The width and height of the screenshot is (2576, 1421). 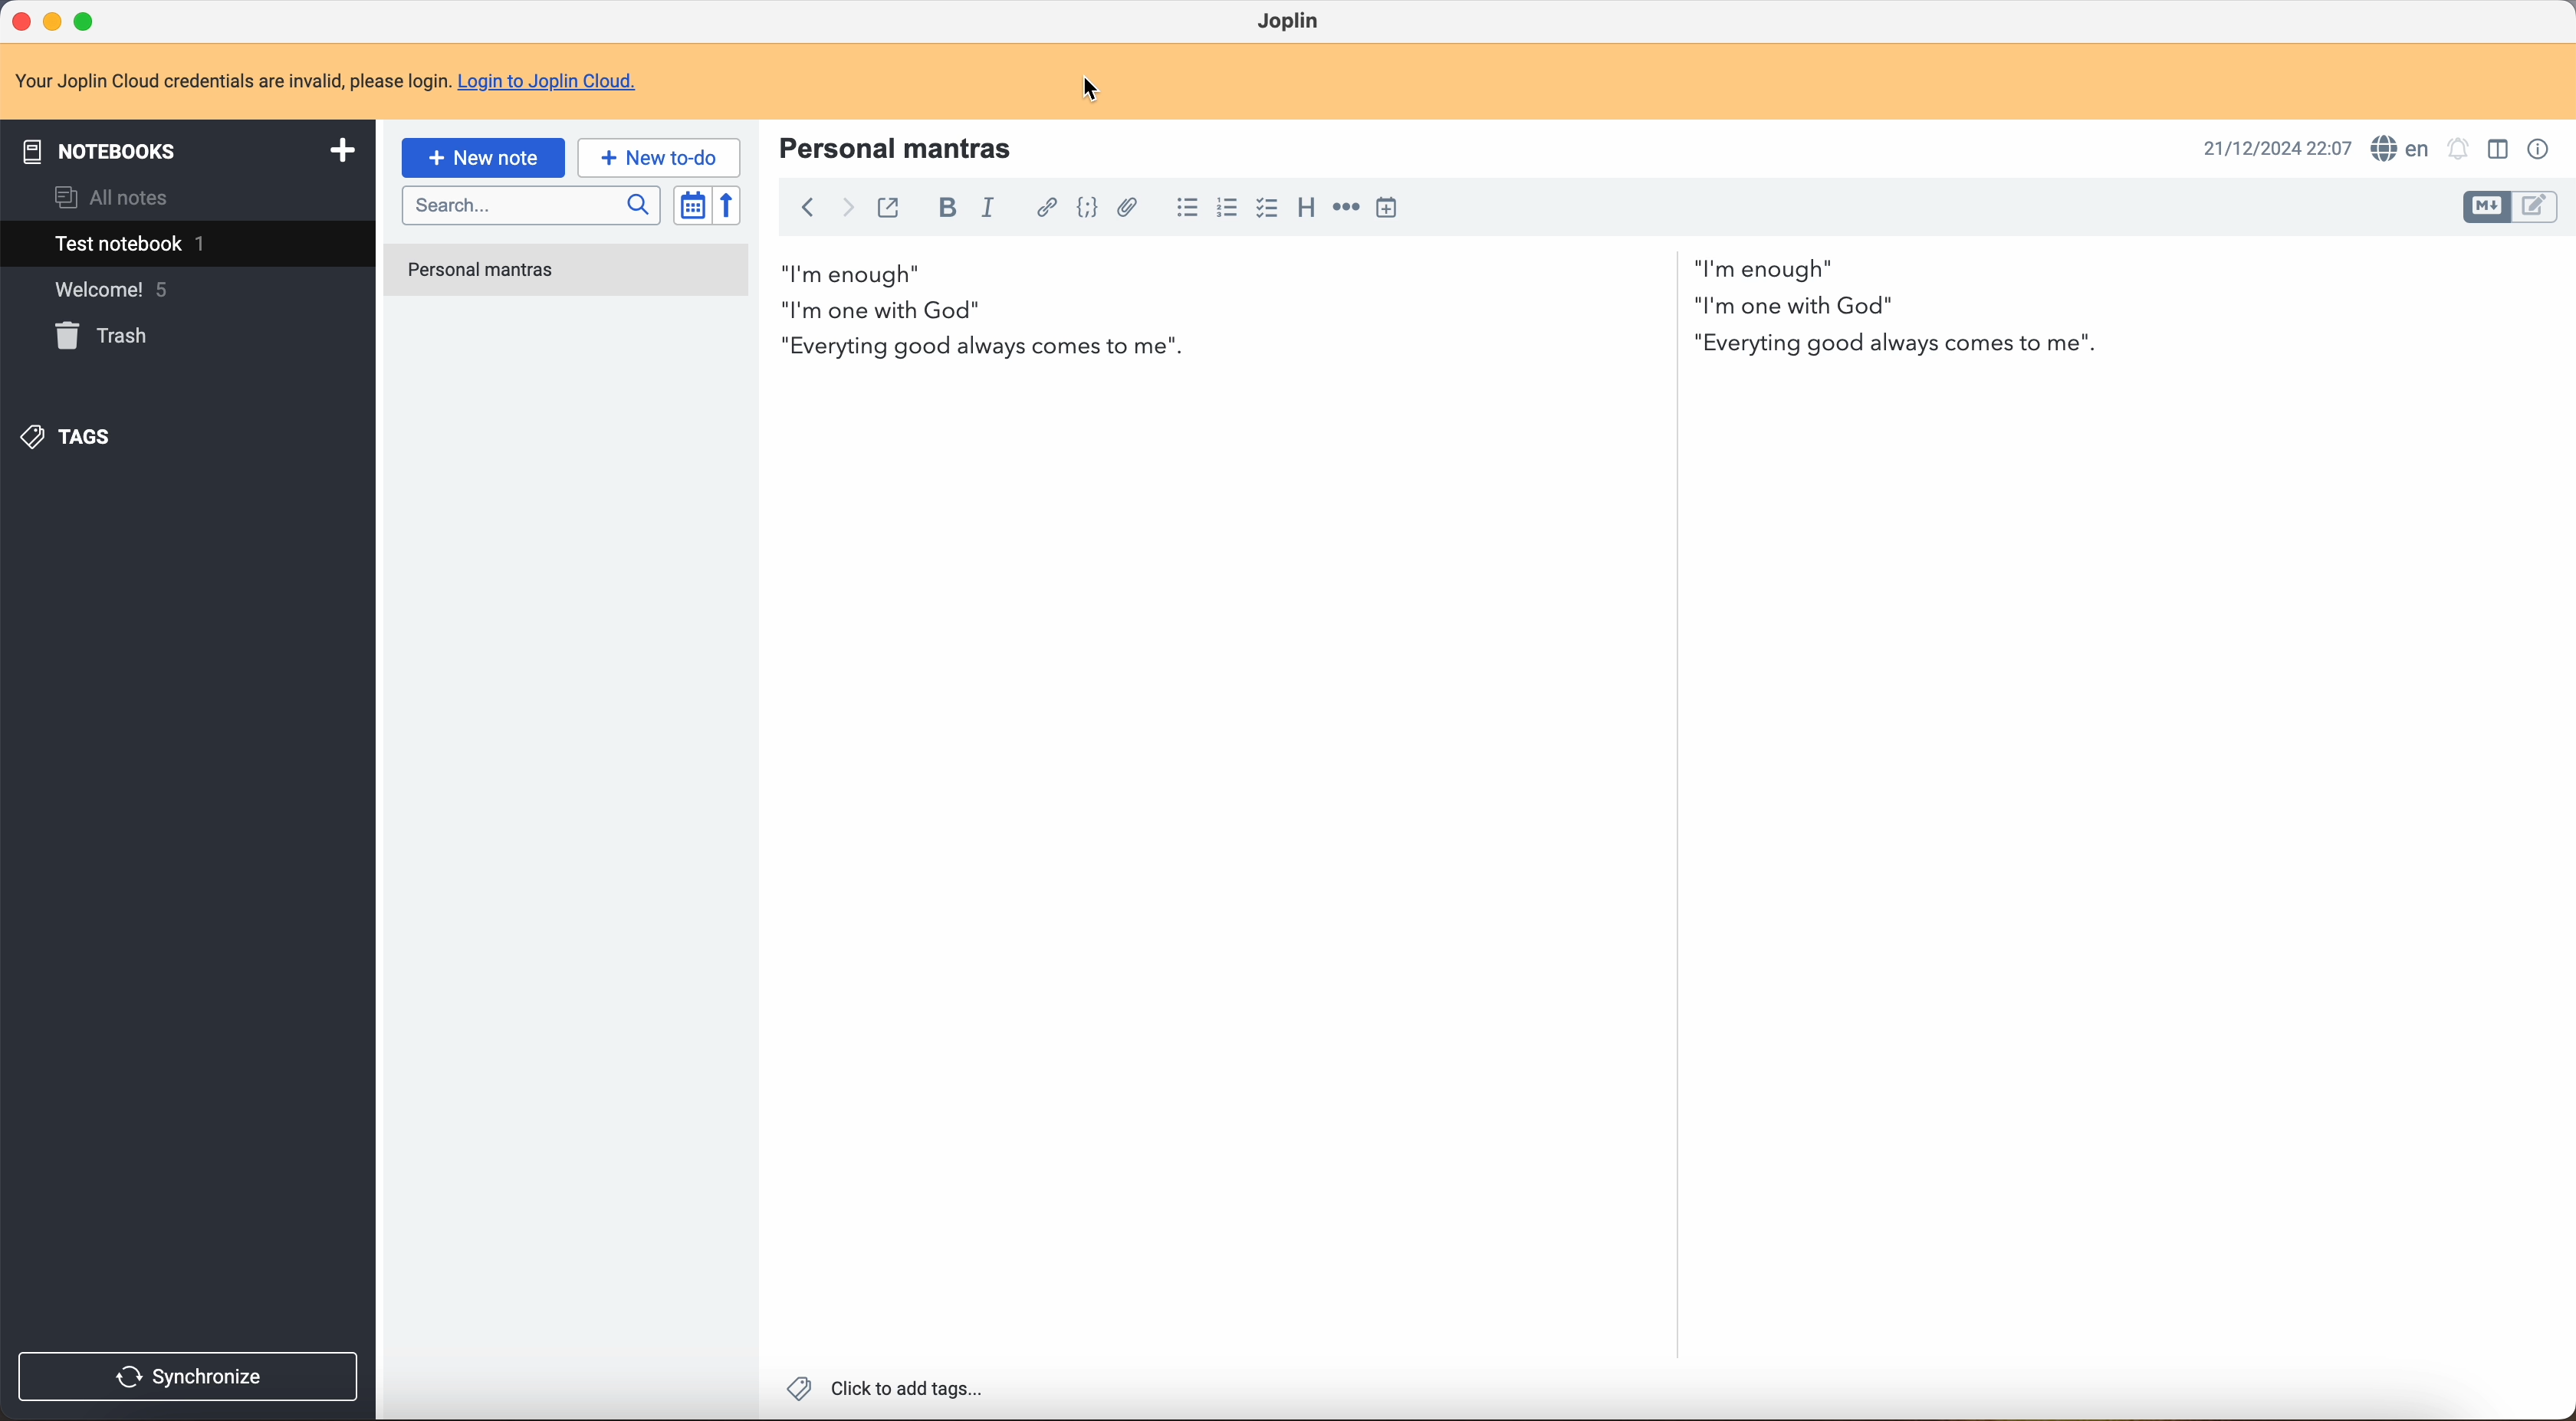 I want to click on note properties, so click(x=2547, y=148).